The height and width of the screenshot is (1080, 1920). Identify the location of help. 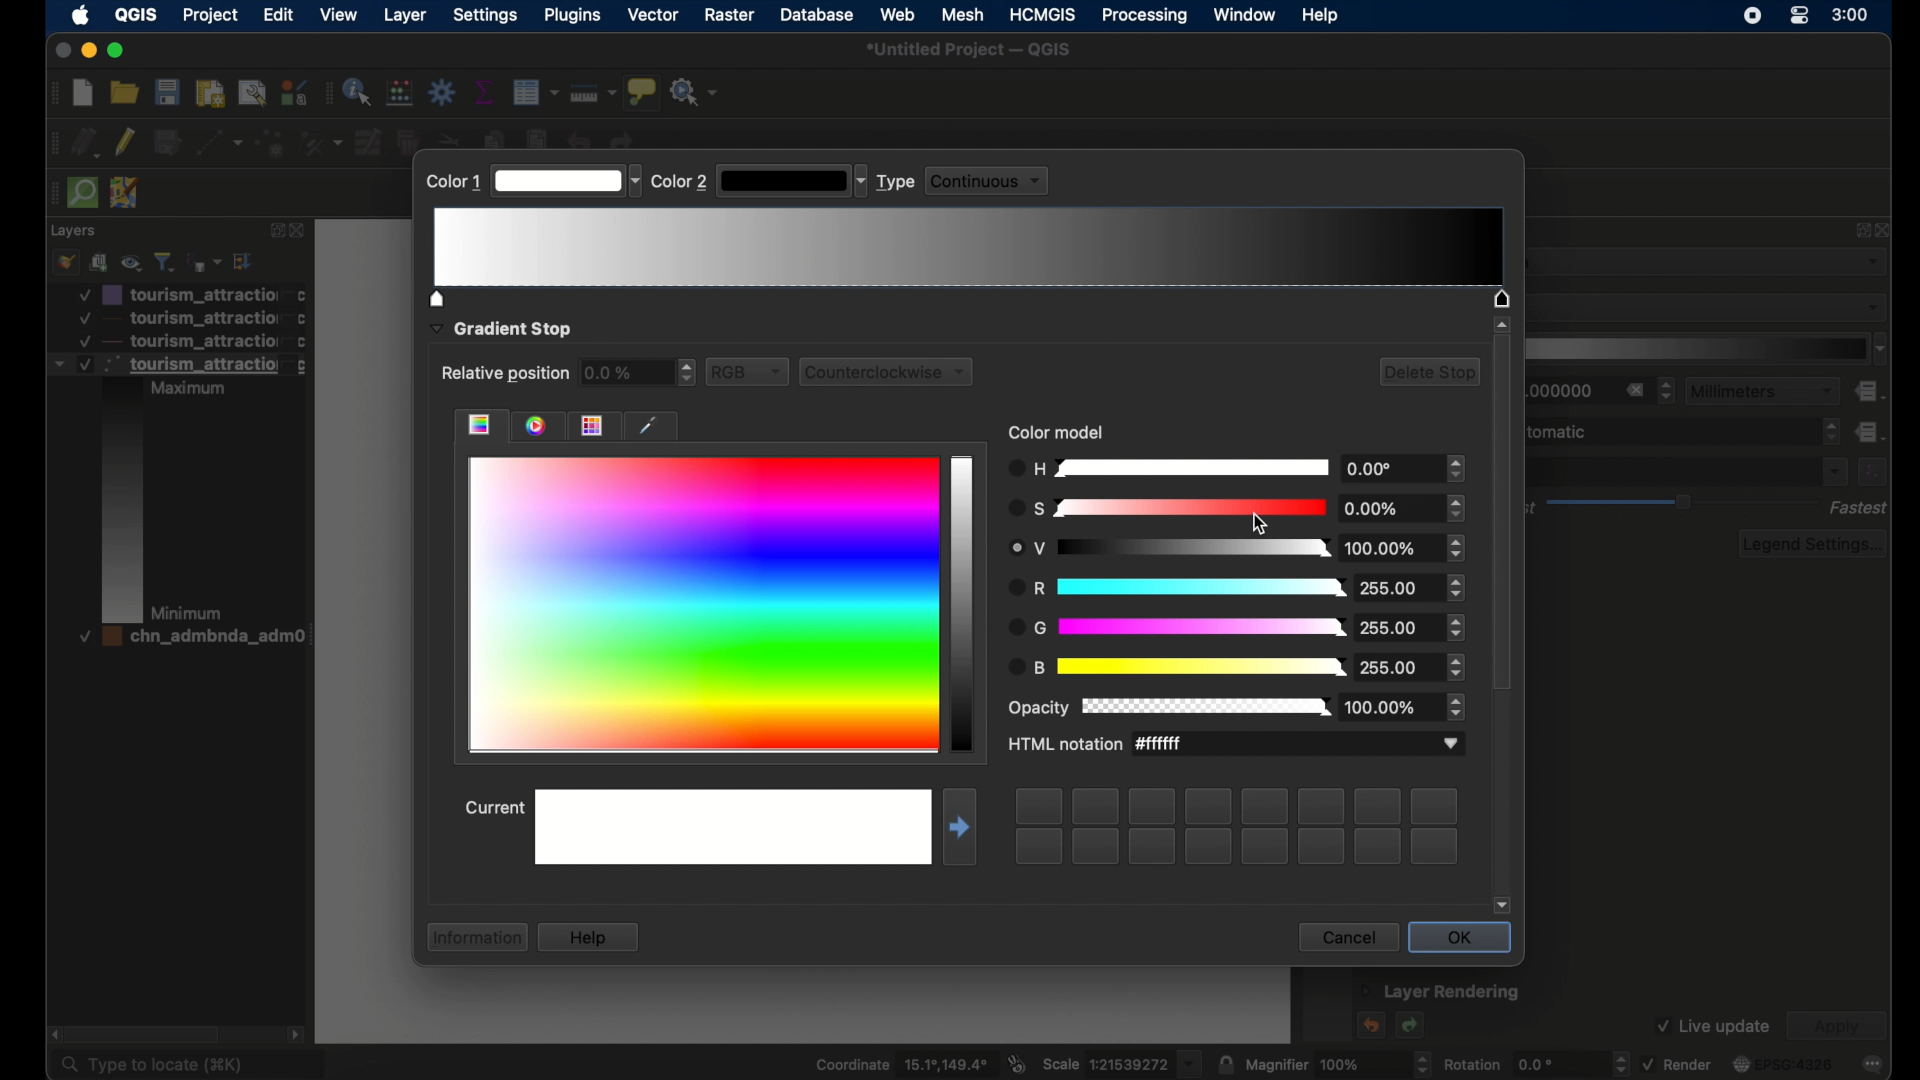
(1321, 16).